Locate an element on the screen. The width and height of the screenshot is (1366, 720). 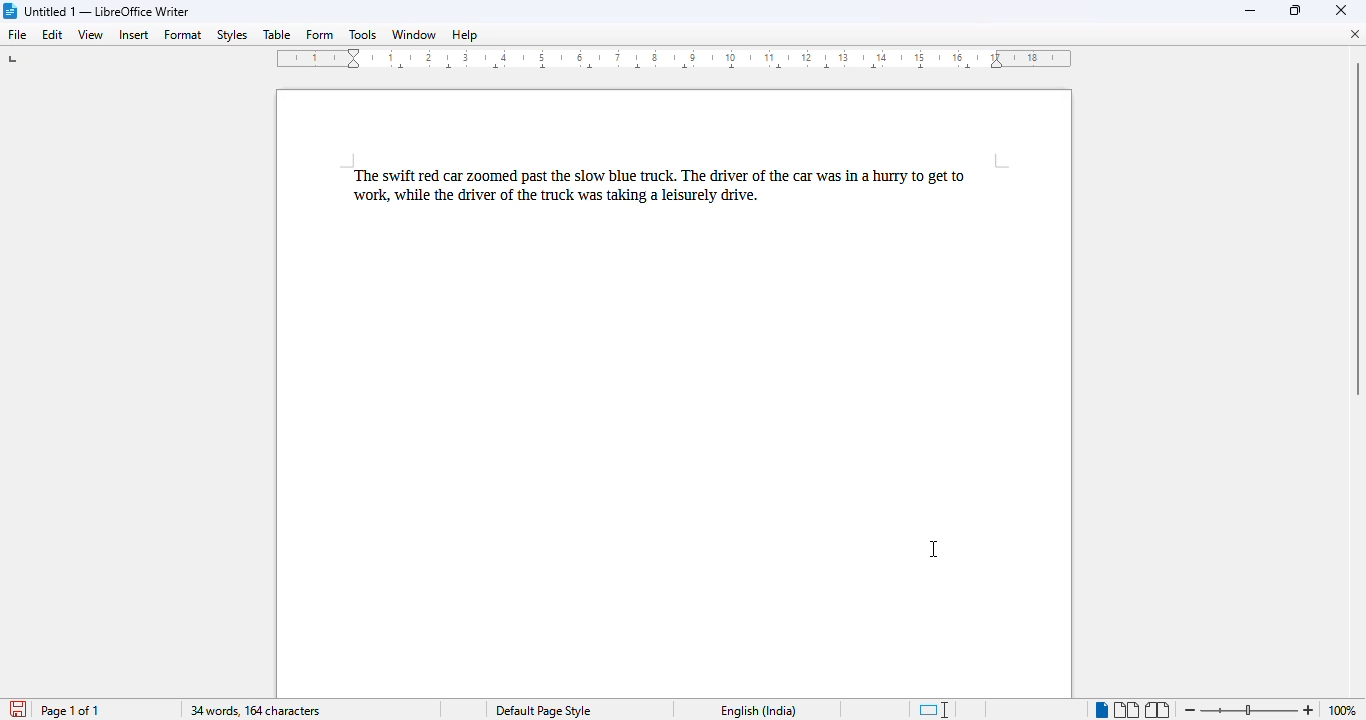
Default page style is located at coordinates (542, 711).